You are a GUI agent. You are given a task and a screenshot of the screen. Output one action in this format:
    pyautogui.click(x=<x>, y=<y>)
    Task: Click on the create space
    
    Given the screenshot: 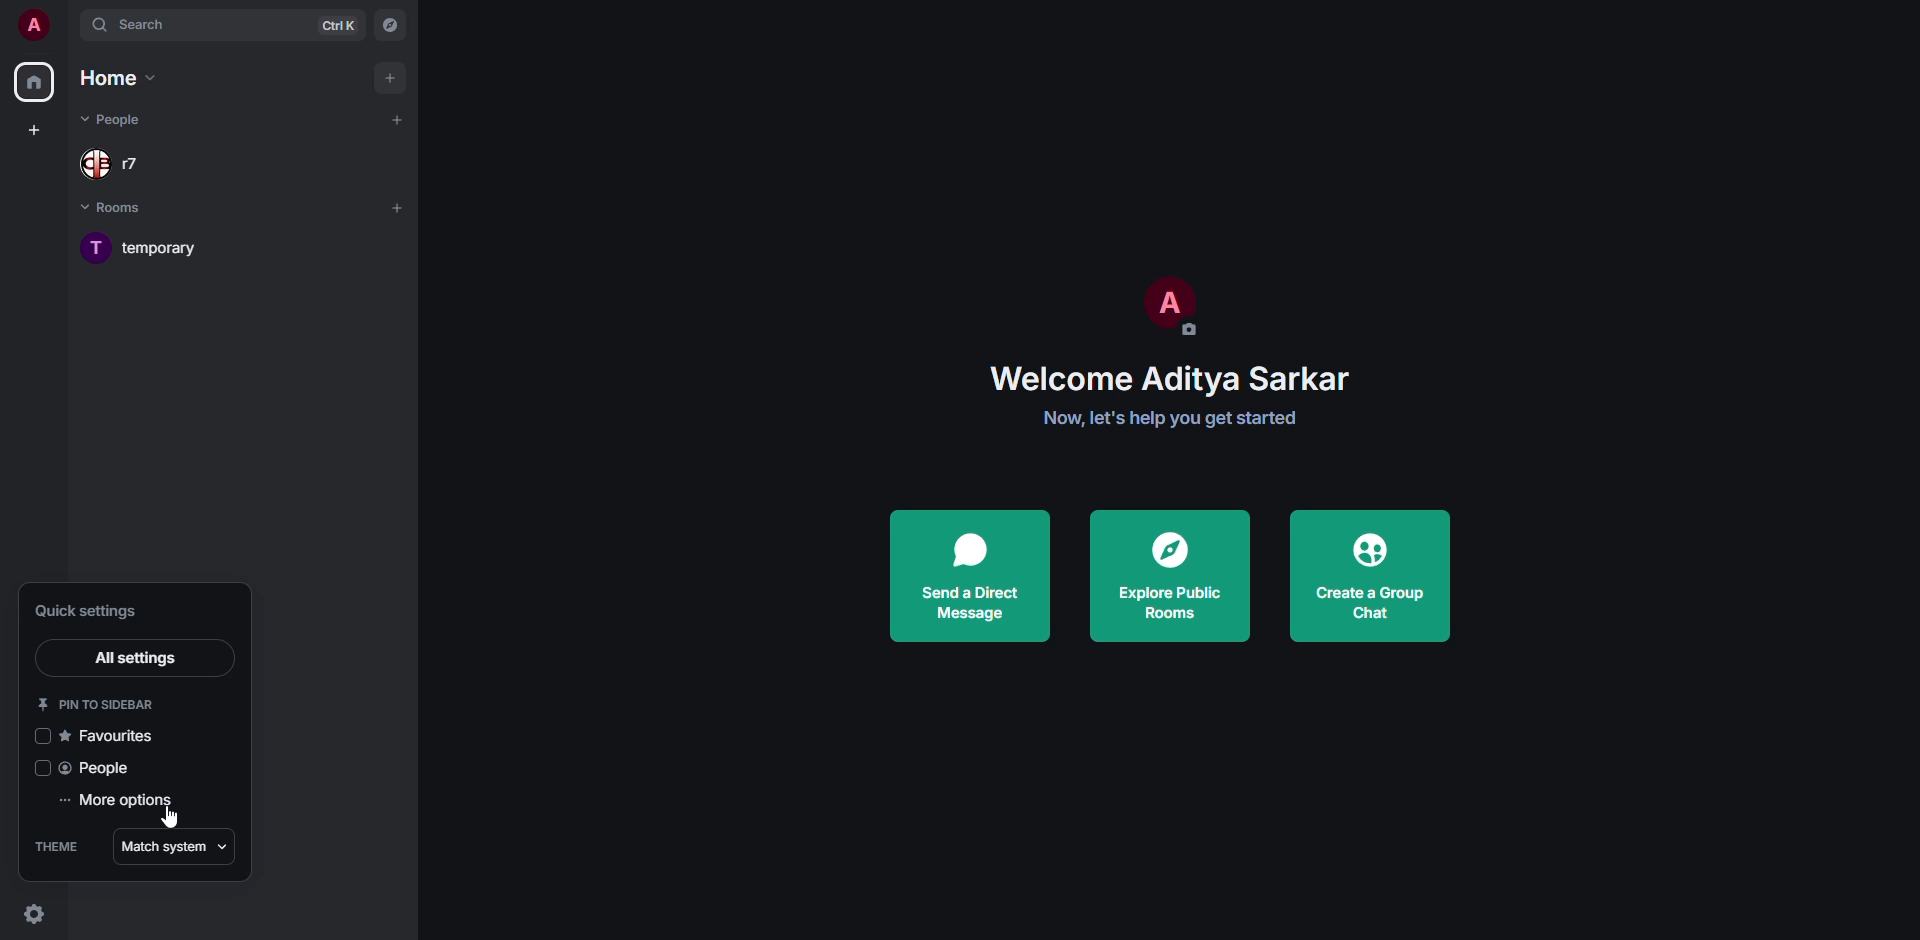 What is the action you would take?
    pyautogui.click(x=34, y=131)
    